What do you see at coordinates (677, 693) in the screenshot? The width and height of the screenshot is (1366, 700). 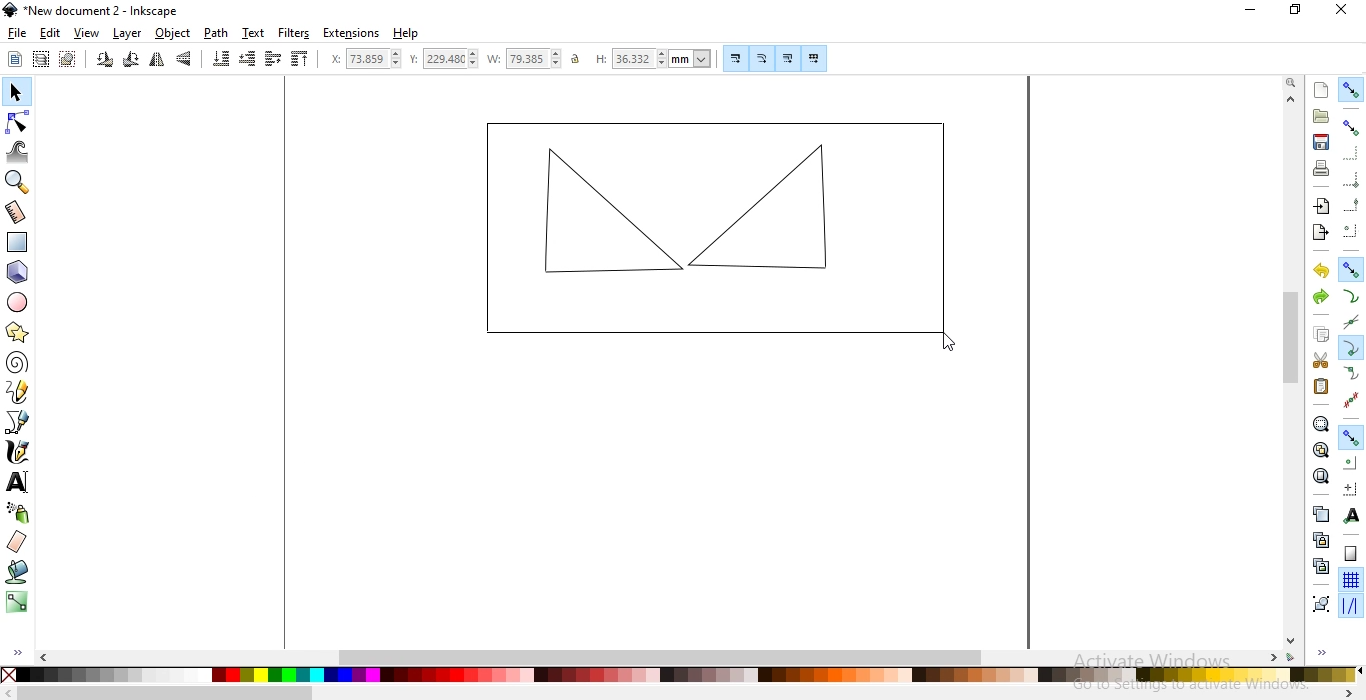 I see `scrollbar` at bounding box center [677, 693].